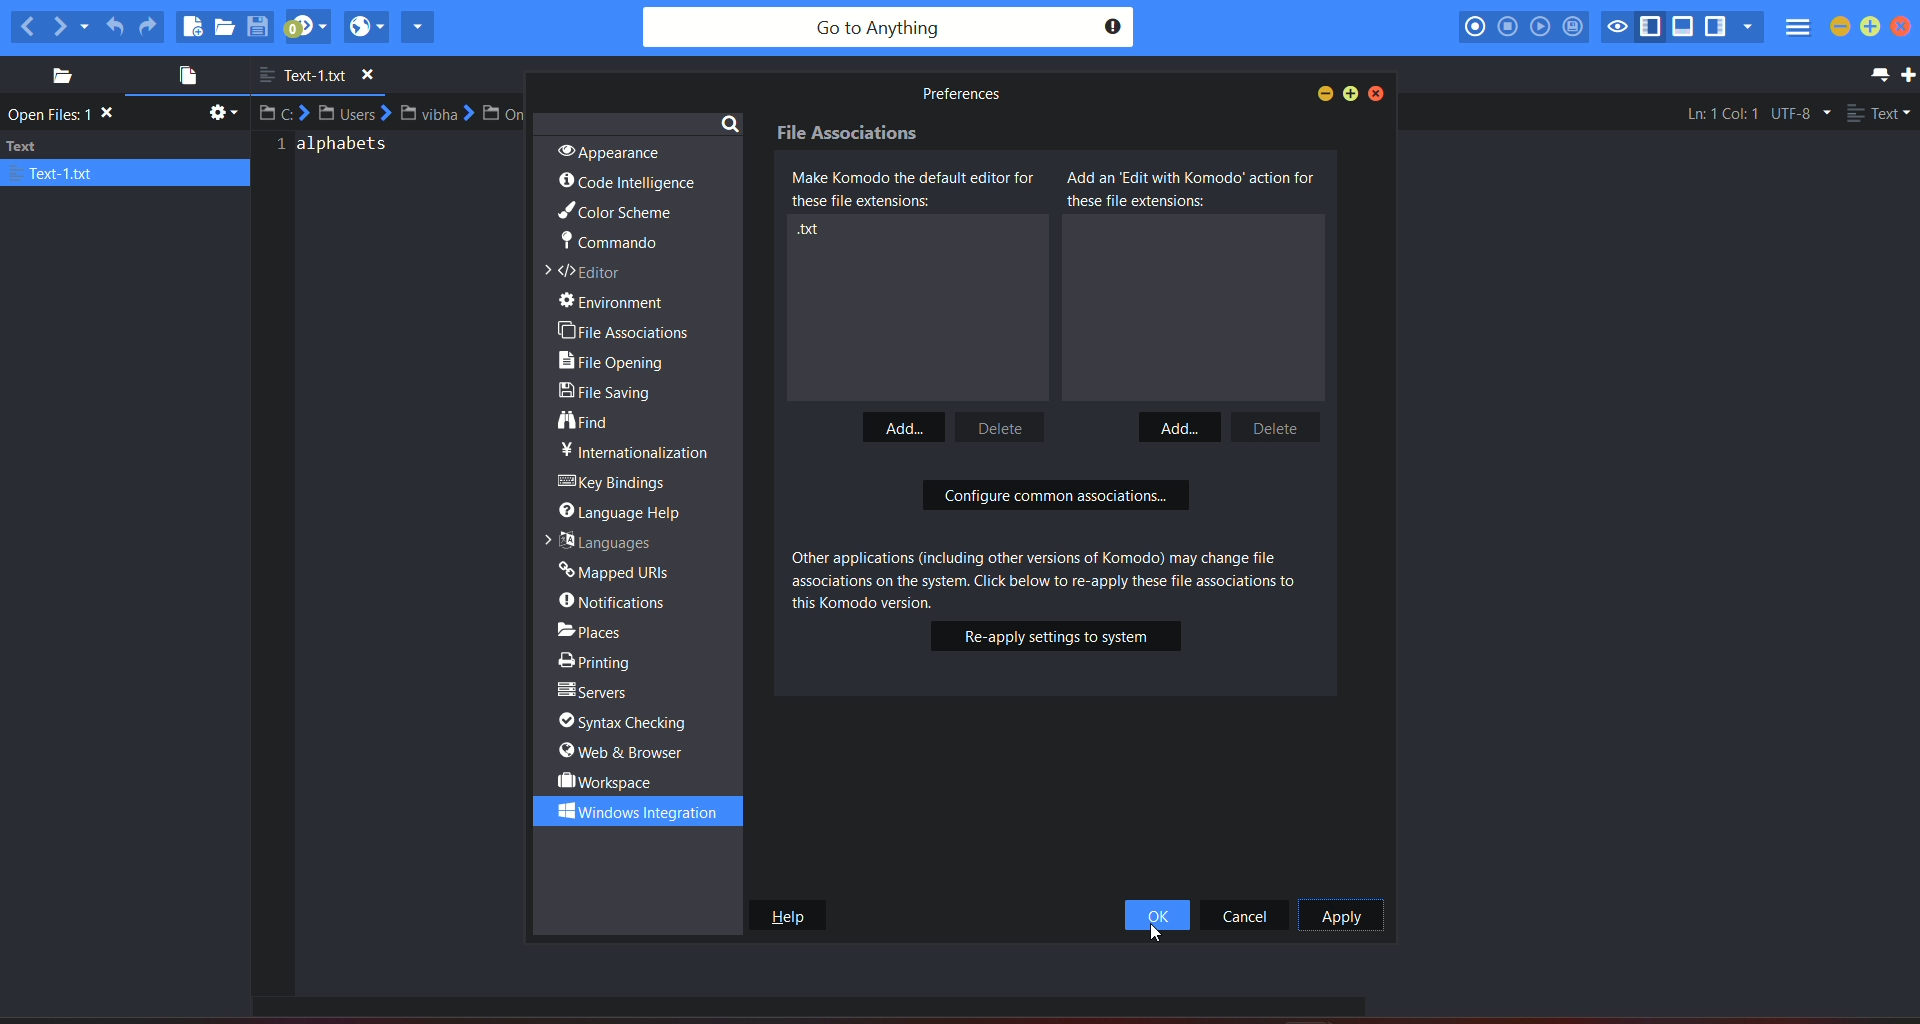 This screenshot has width=1920, height=1024. I want to click on printing, so click(600, 659).